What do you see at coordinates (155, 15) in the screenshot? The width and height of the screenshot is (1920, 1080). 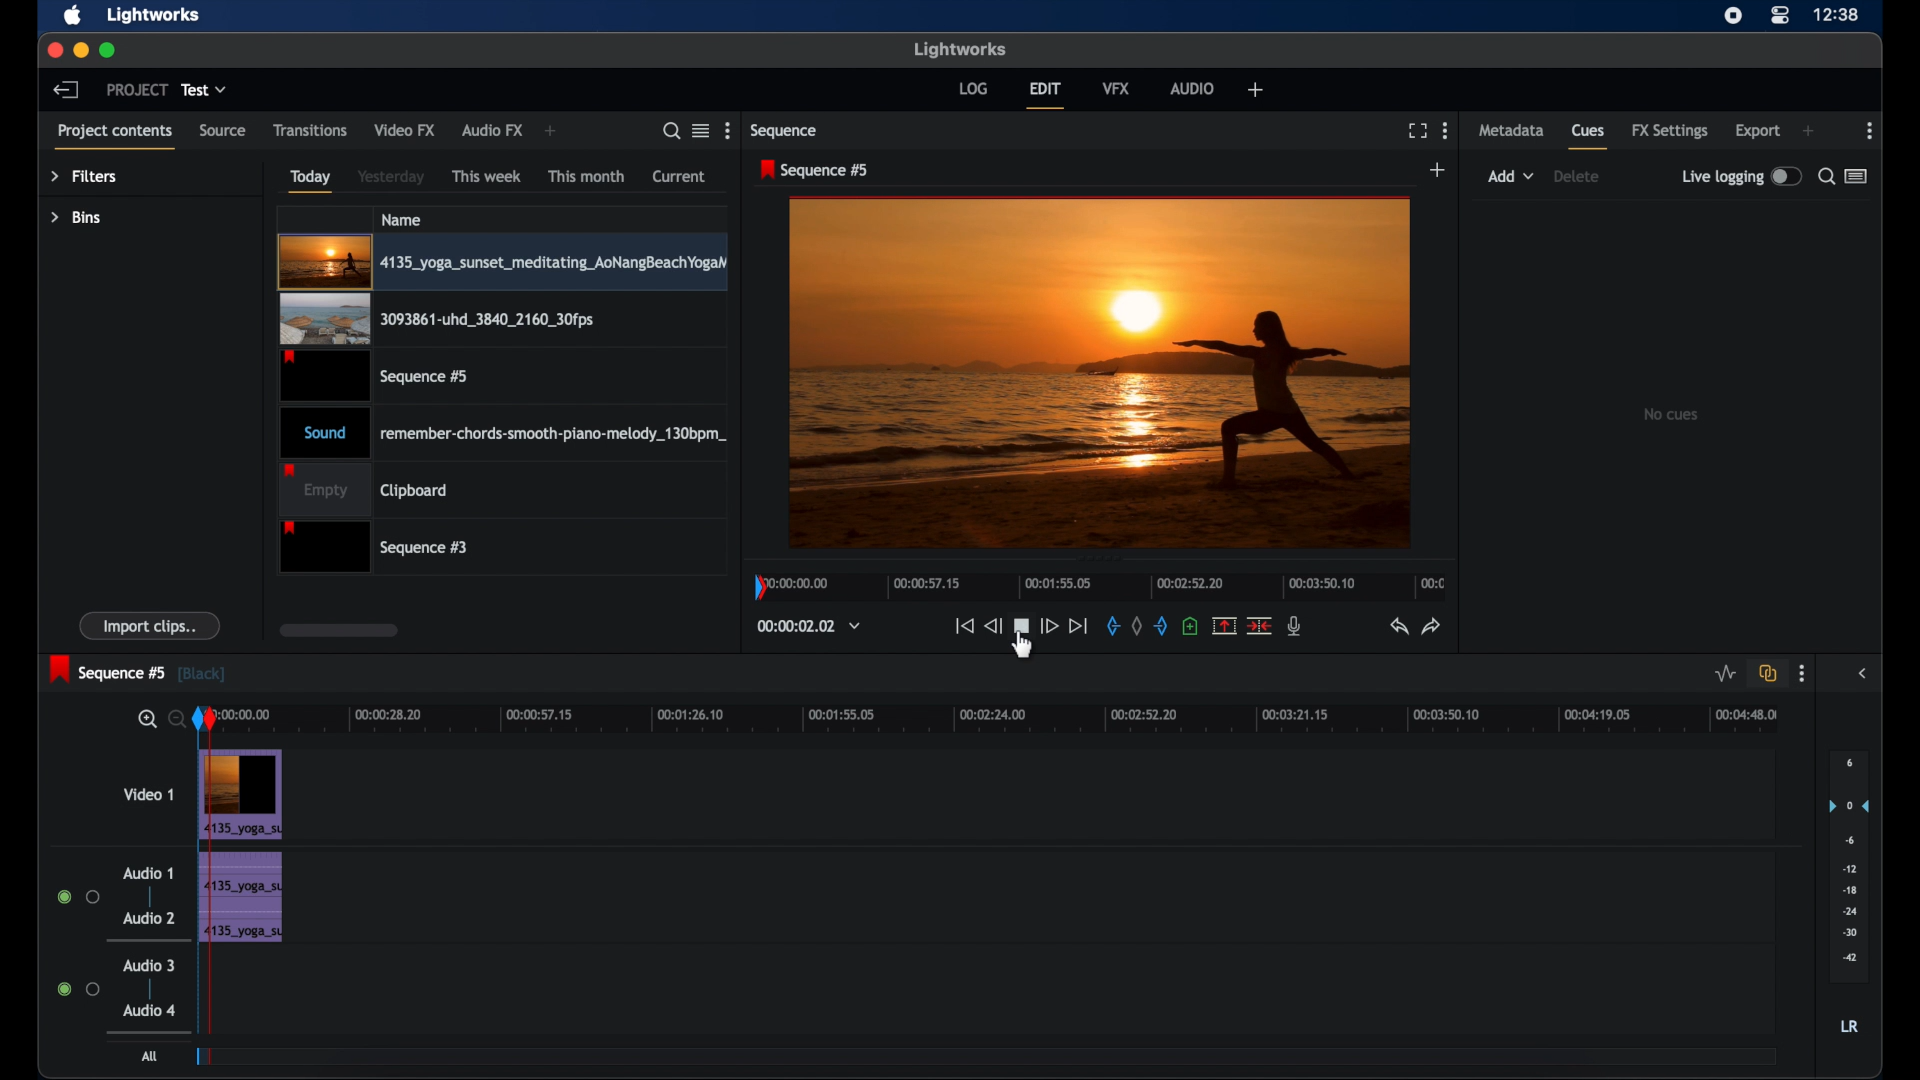 I see `lightworks` at bounding box center [155, 15].